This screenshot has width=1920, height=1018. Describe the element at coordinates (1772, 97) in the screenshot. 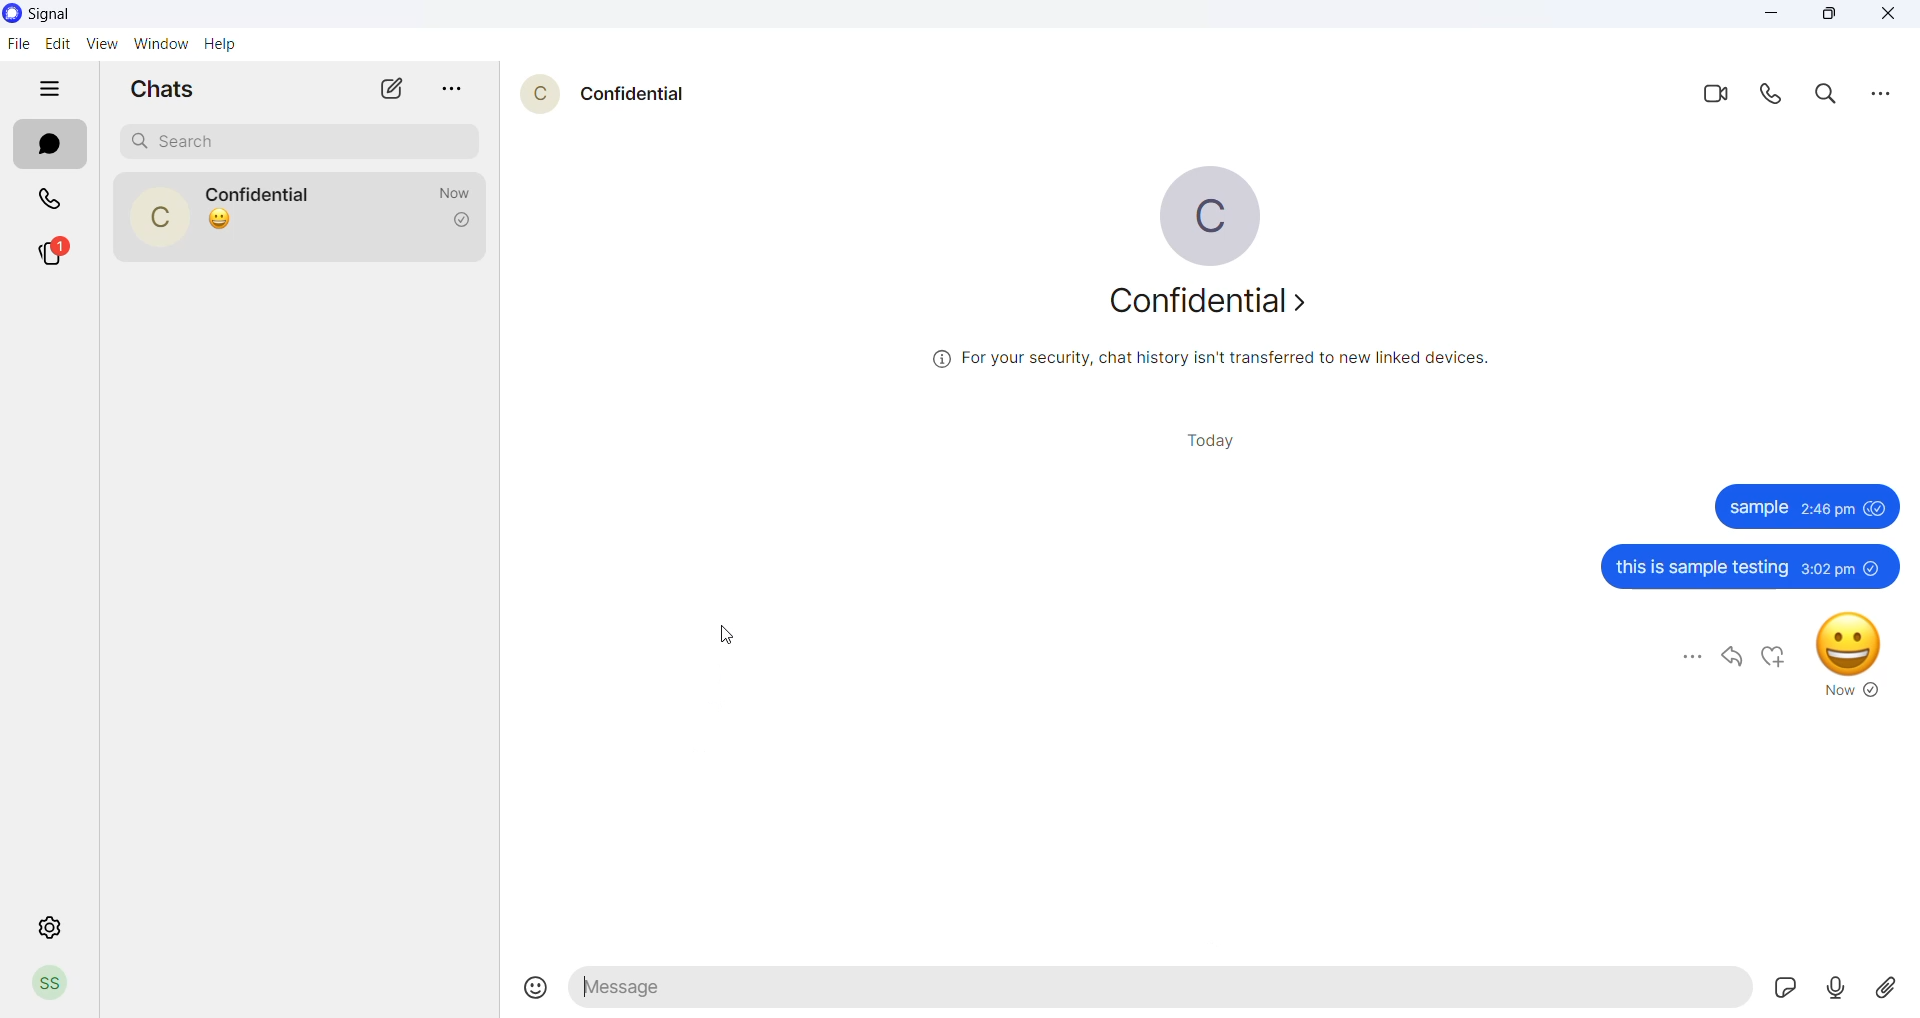

I see `voice call` at that location.